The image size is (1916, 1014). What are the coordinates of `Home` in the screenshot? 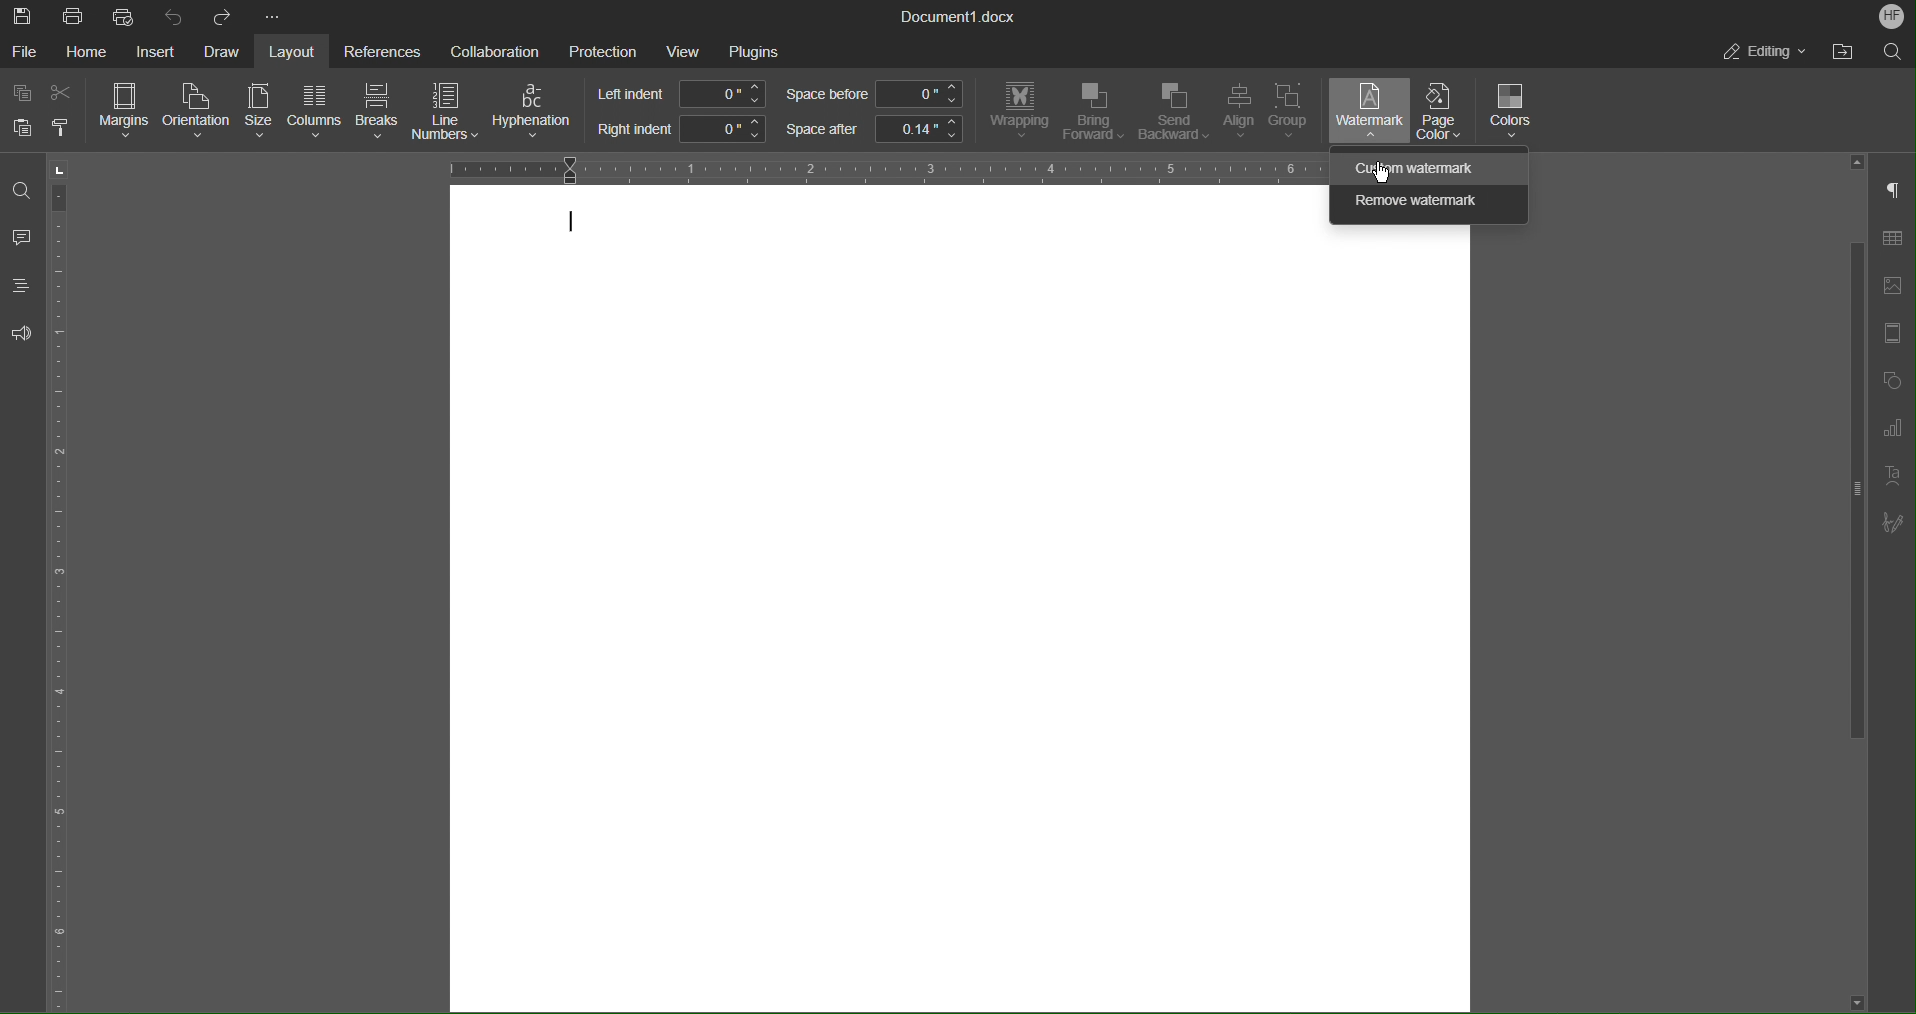 It's located at (90, 52).